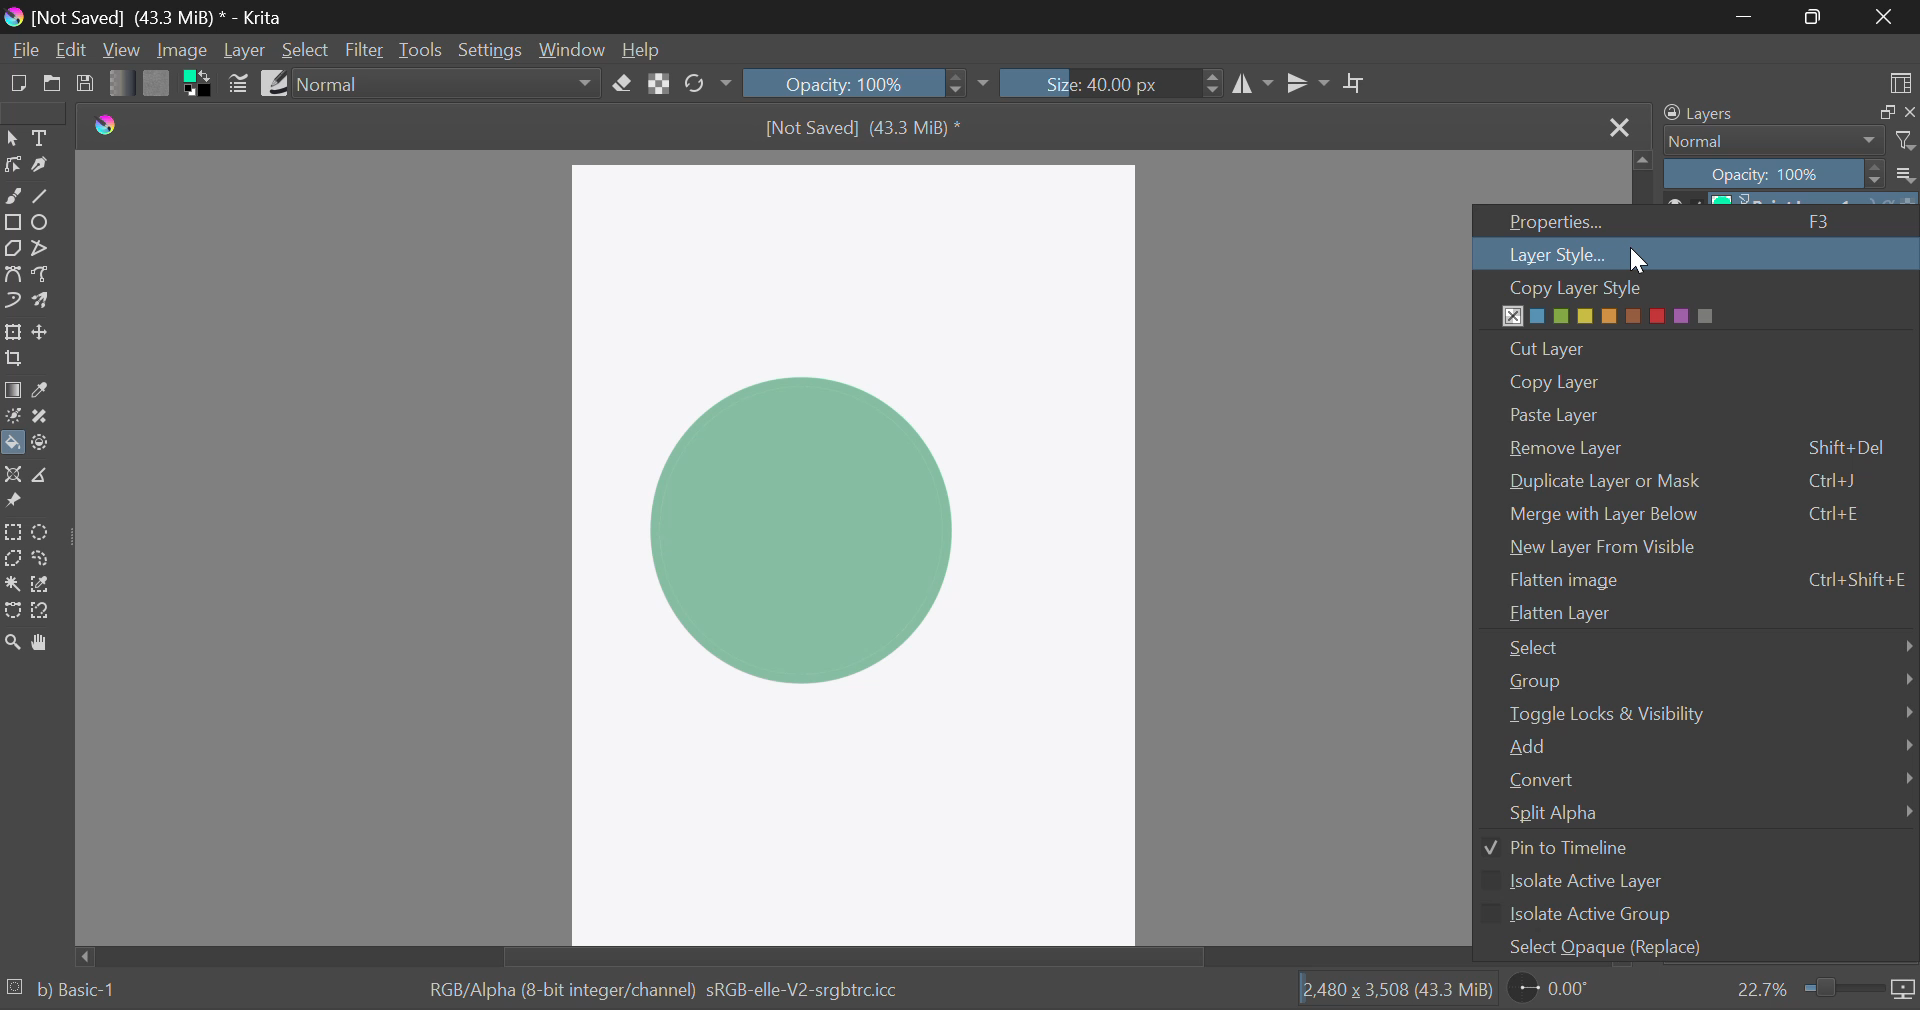 This screenshot has height=1010, width=1920. Describe the element at coordinates (24, 53) in the screenshot. I see `File` at that location.